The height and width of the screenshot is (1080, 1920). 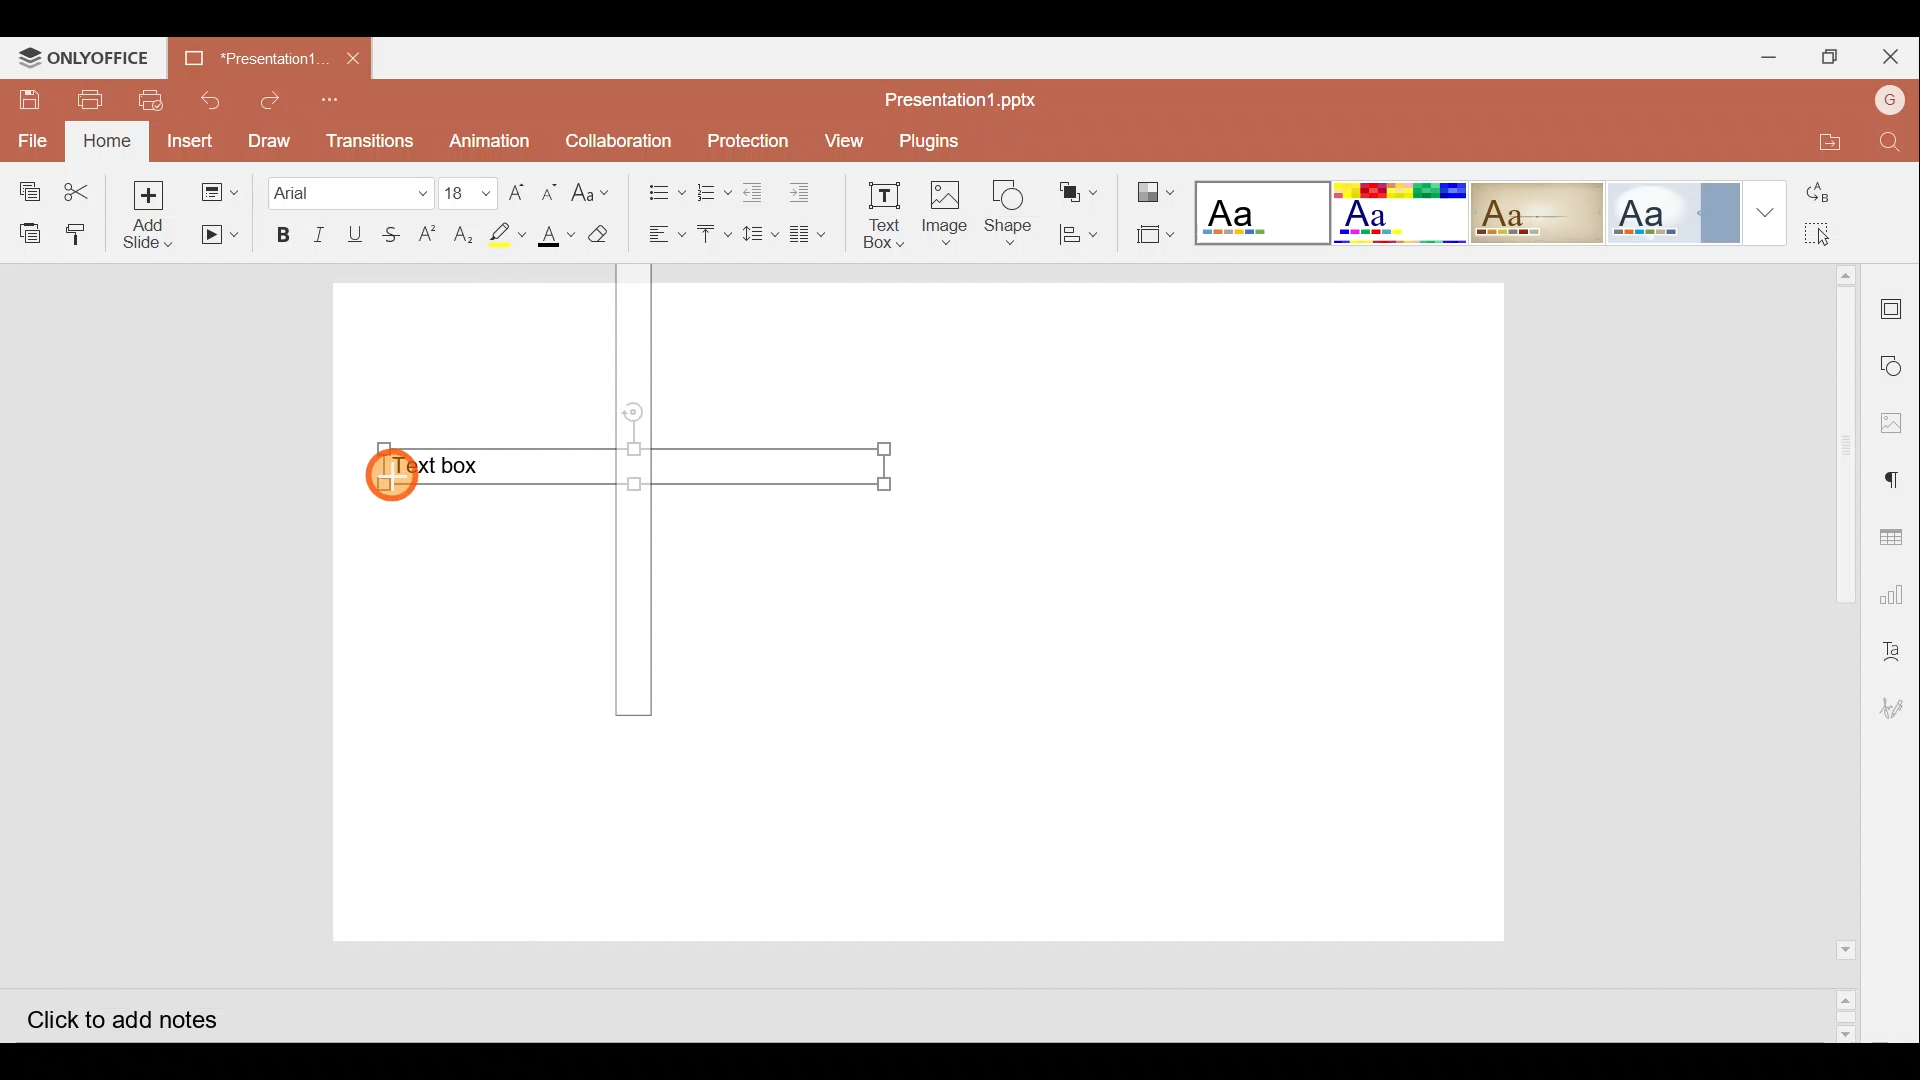 I want to click on Insert text box, so click(x=880, y=215).